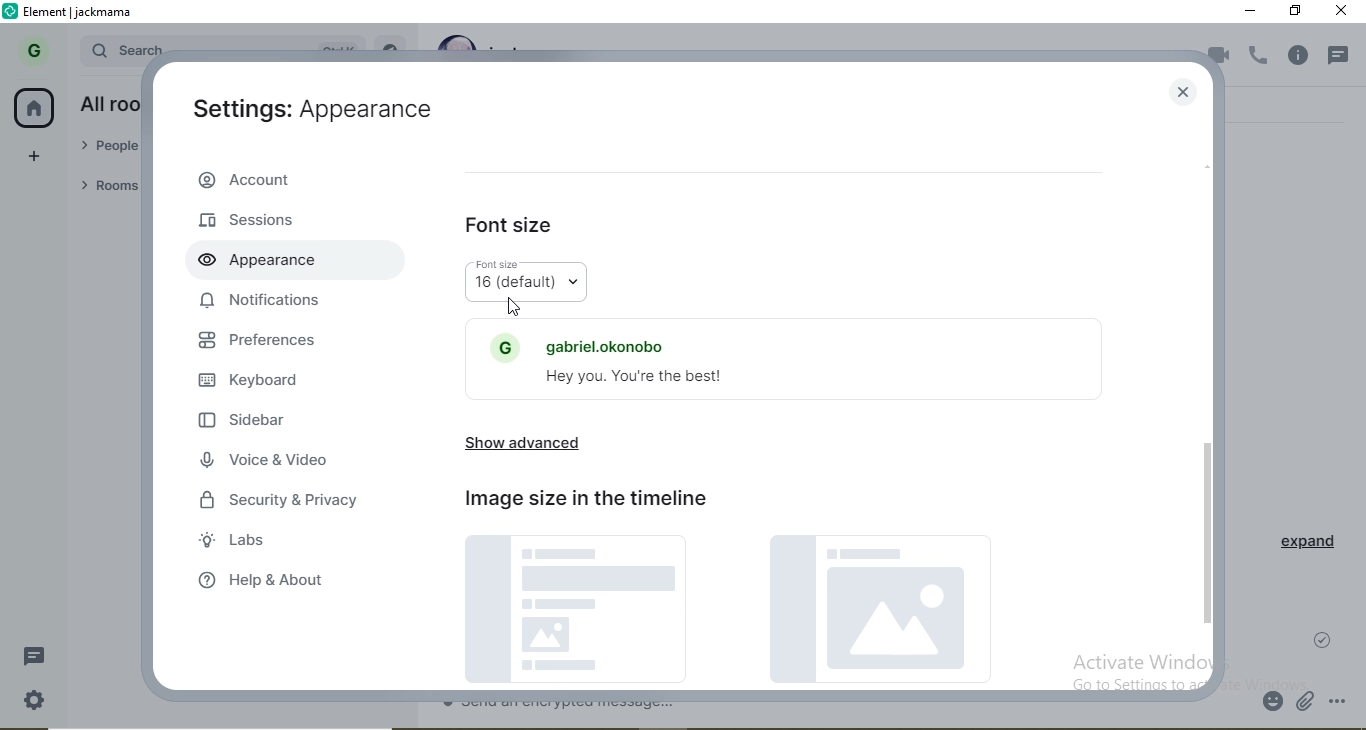 This screenshot has width=1366, height=730. Describe the element at coordinates (306, 115) in the screenshot. I see `aettings appearance` at that location.